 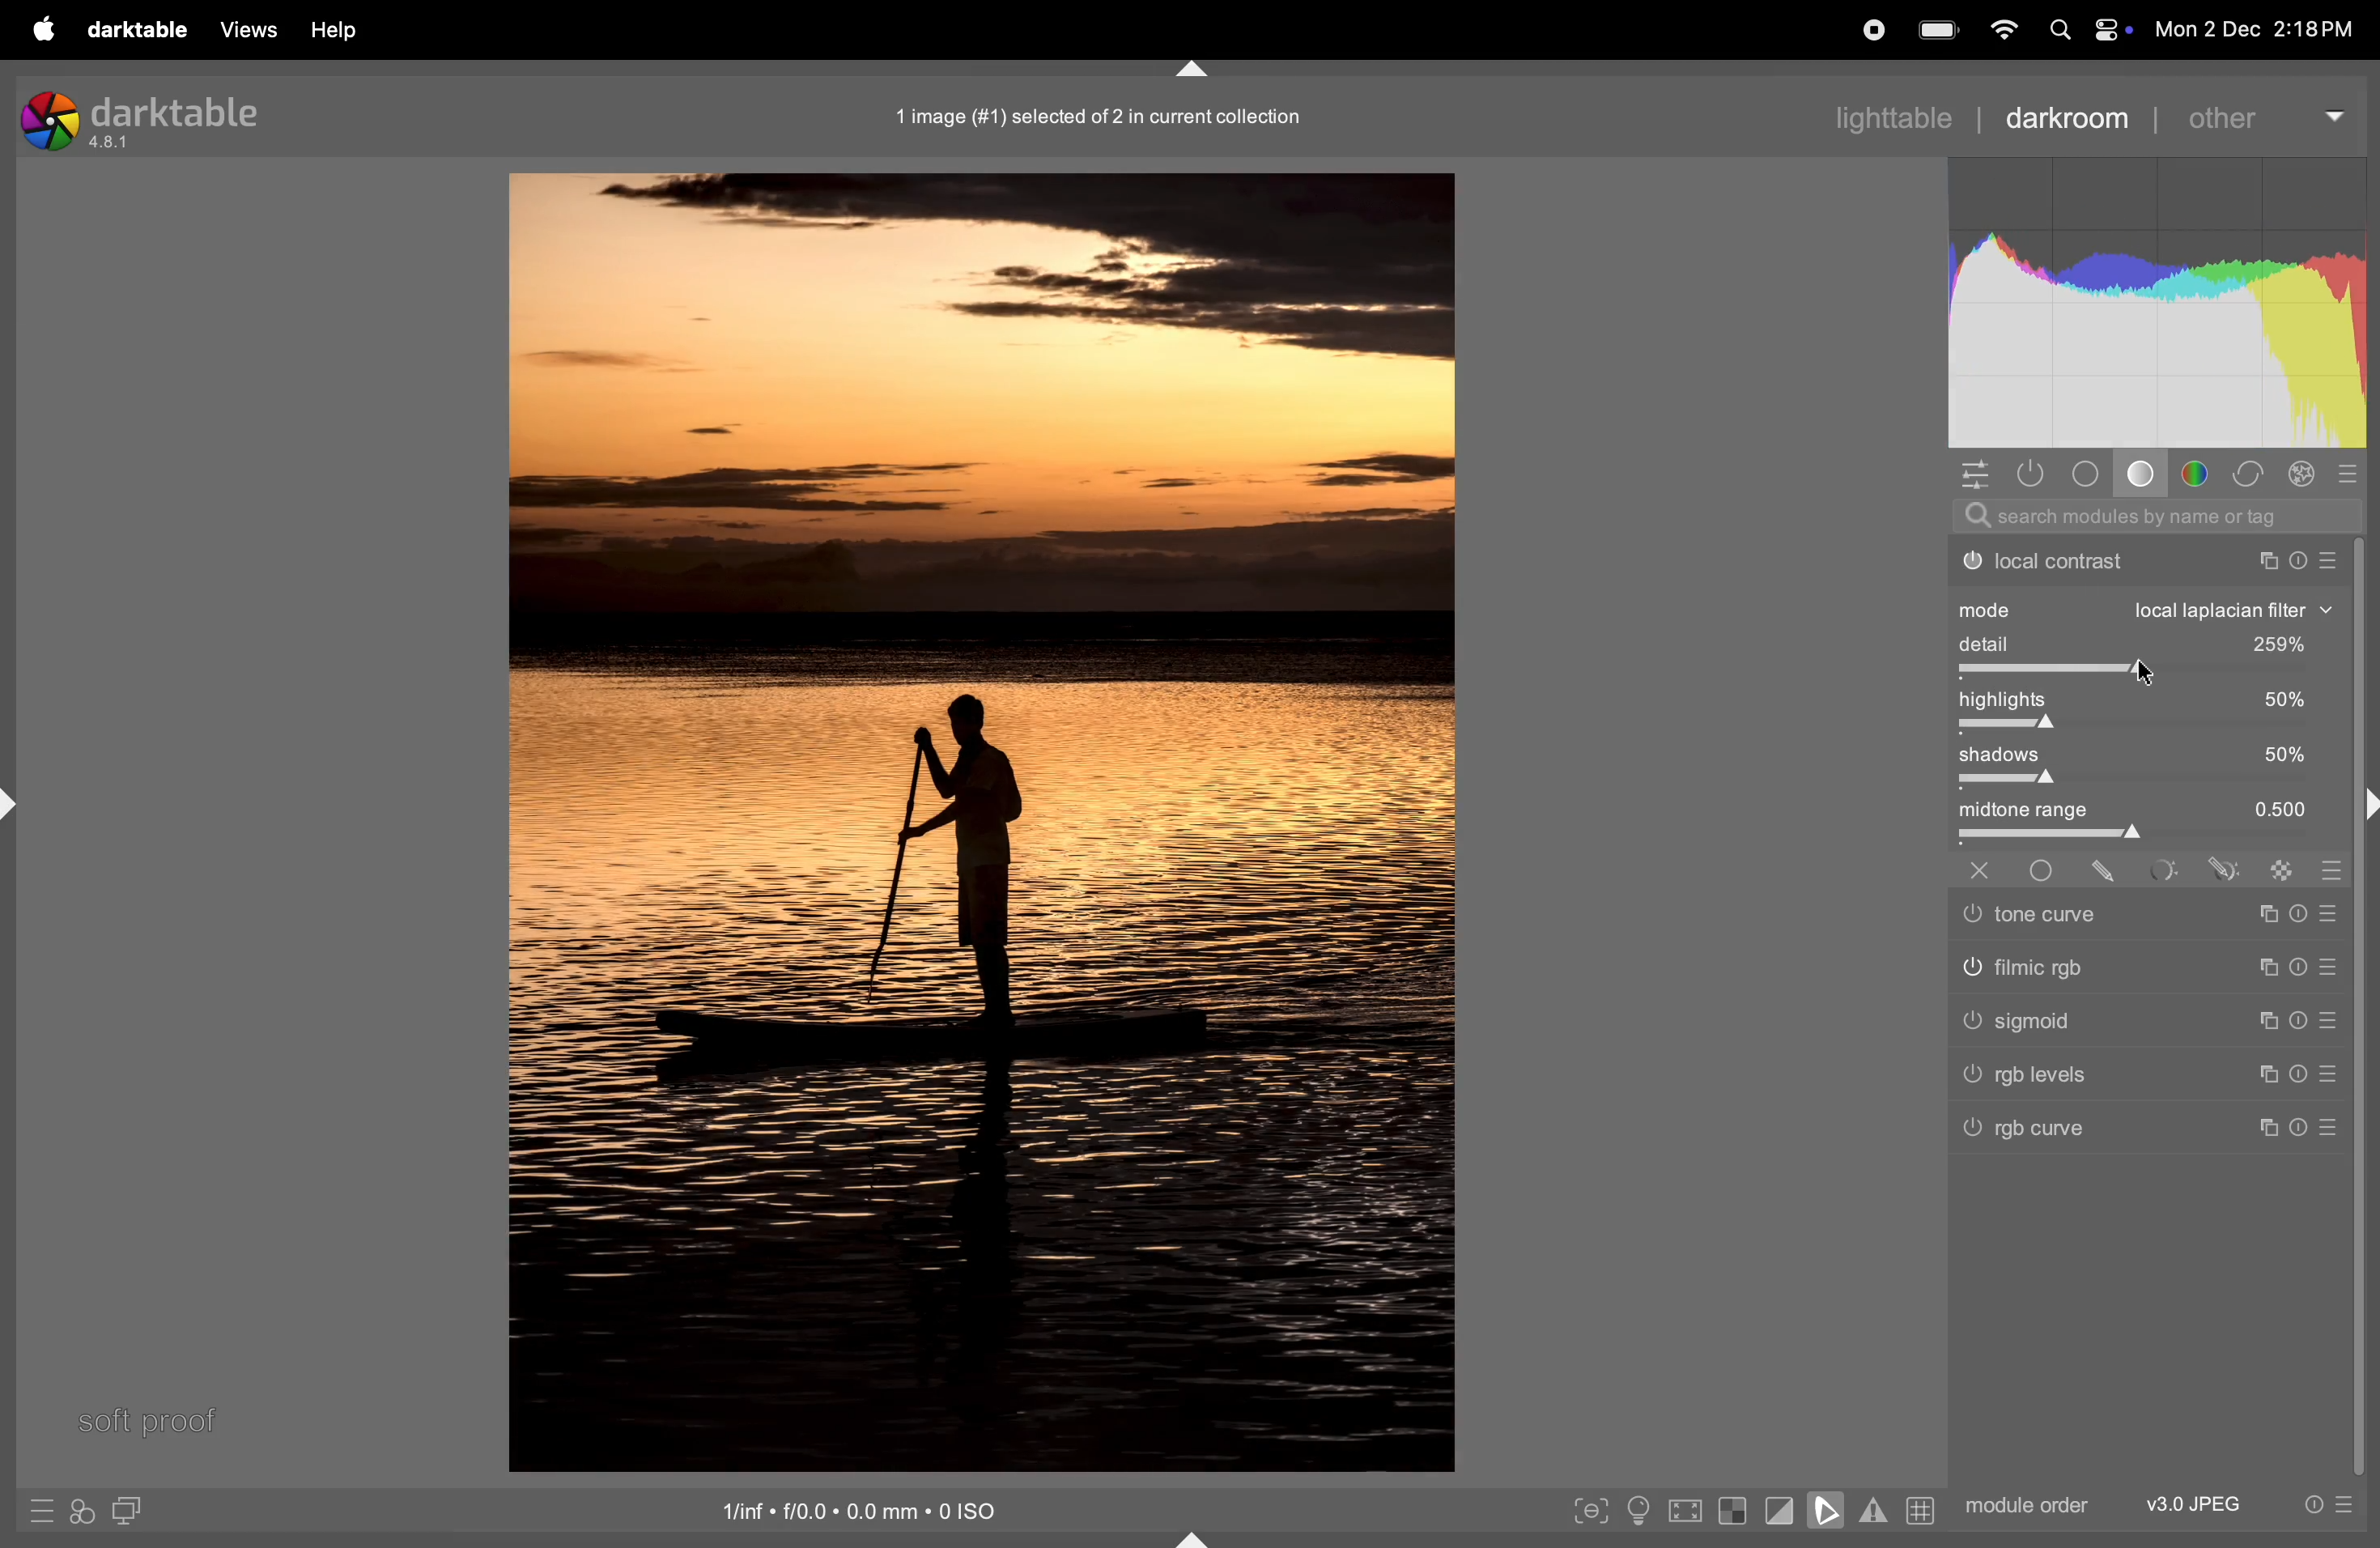 I want to click on toggle clipping indication, so click(x=1780, y=1509).